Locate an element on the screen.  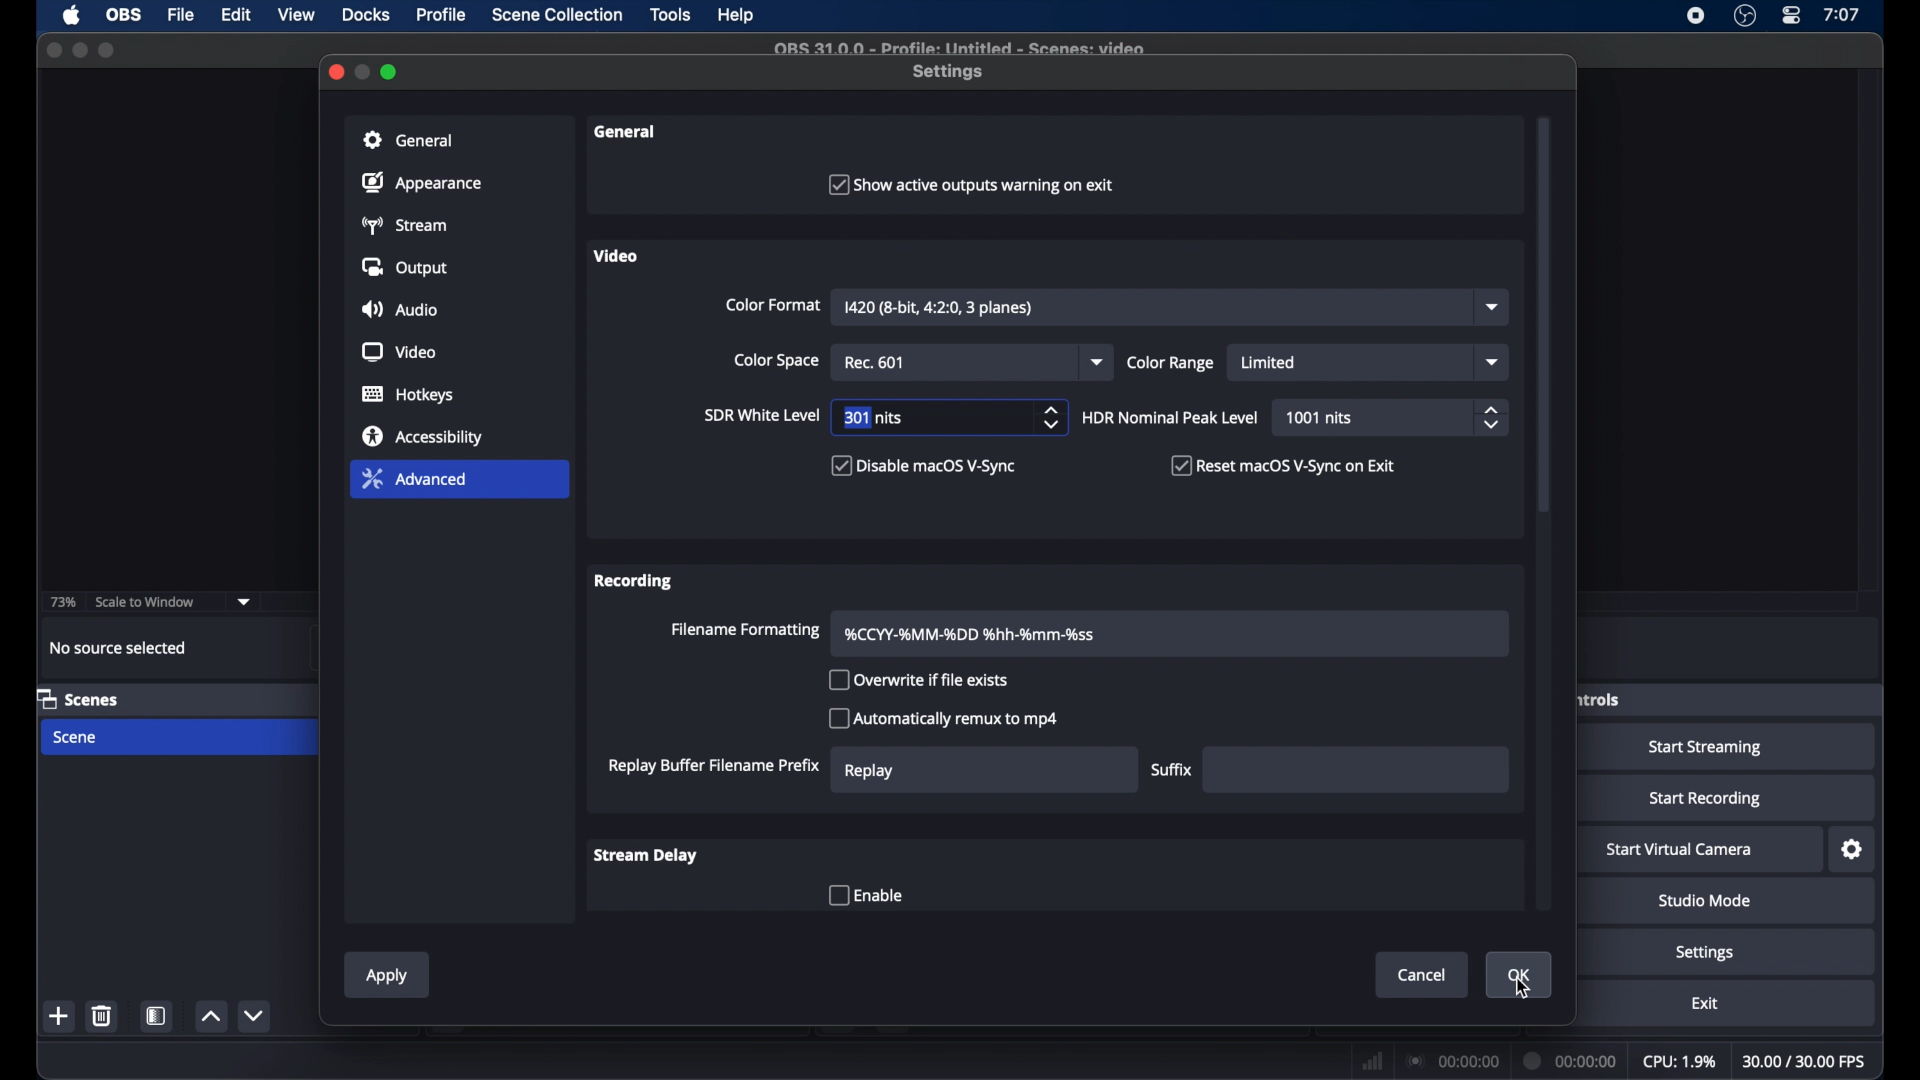
settings is located at coordinates (1853, 850).